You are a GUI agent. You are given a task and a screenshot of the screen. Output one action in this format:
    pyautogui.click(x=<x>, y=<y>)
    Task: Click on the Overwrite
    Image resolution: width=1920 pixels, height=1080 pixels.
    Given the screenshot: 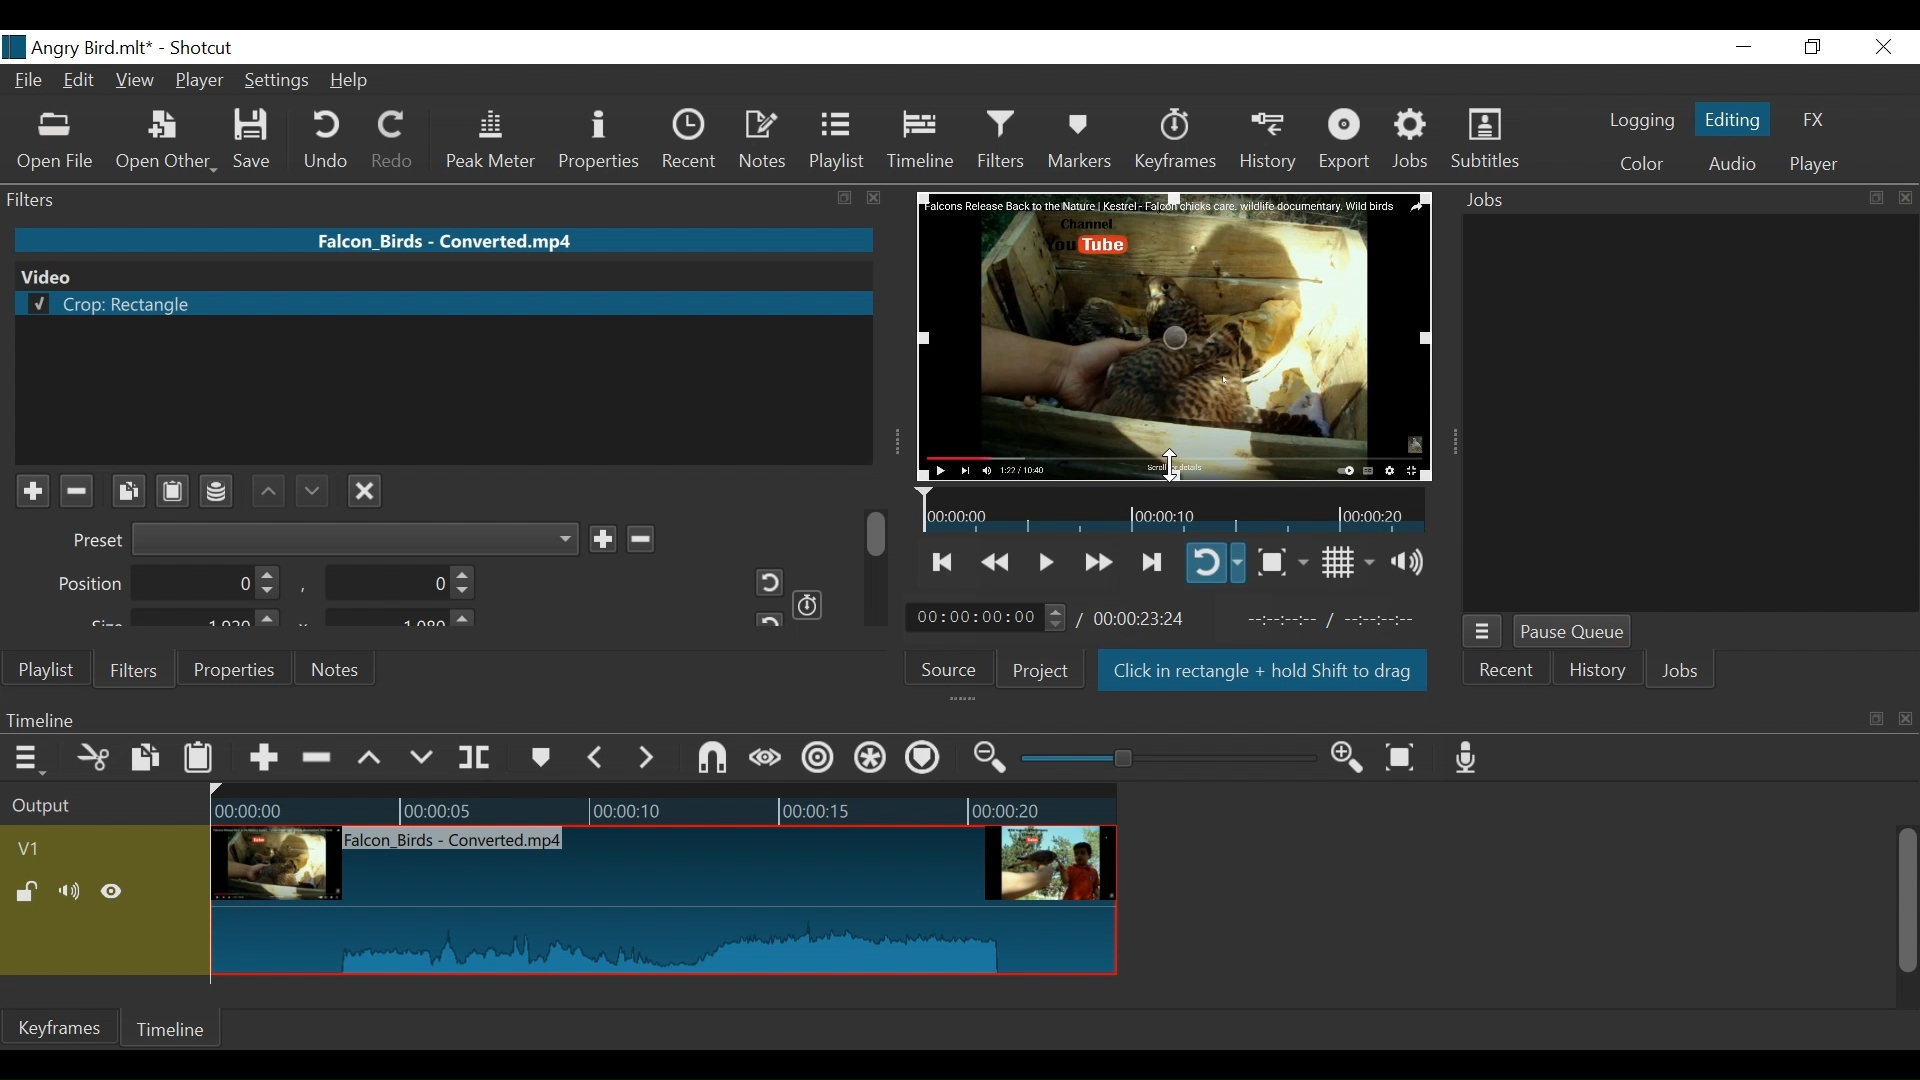 What is the action you would take?
    pyautogui.click(x=422, y=758)
    